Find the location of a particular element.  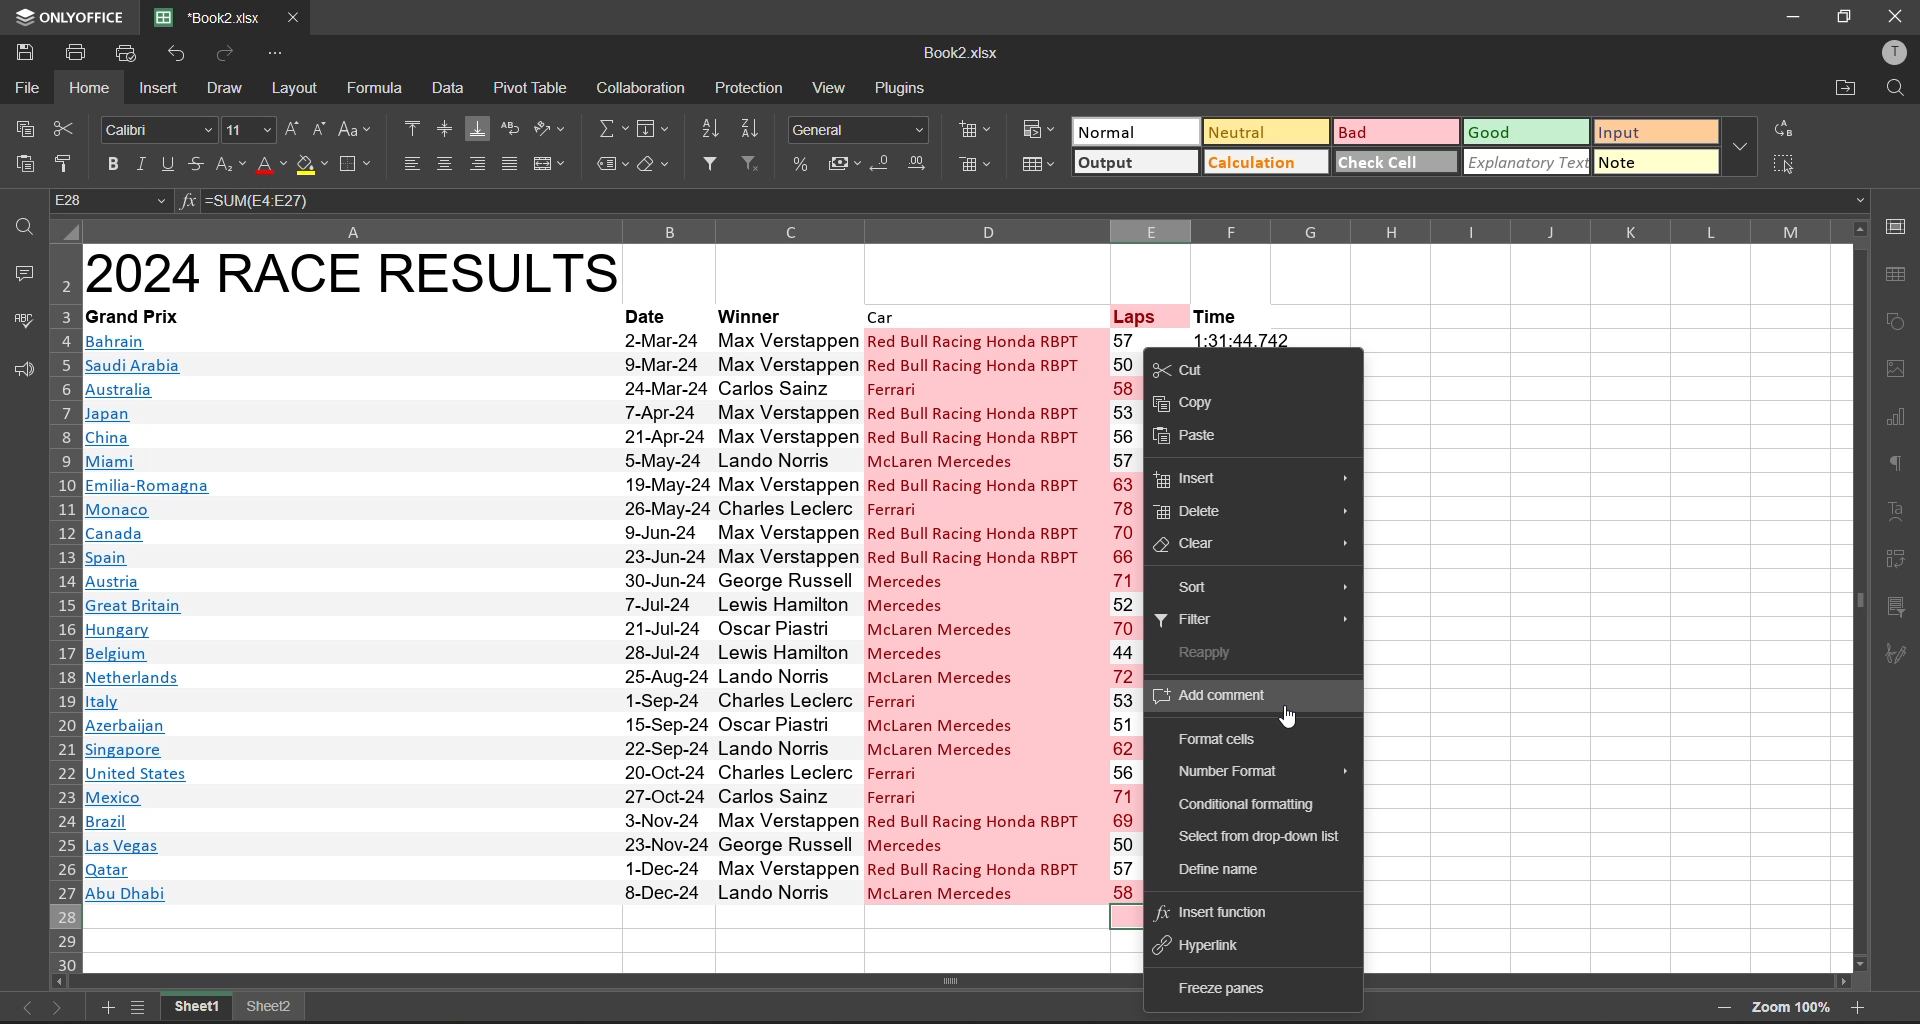

number format is located at coordinates (857, 132).